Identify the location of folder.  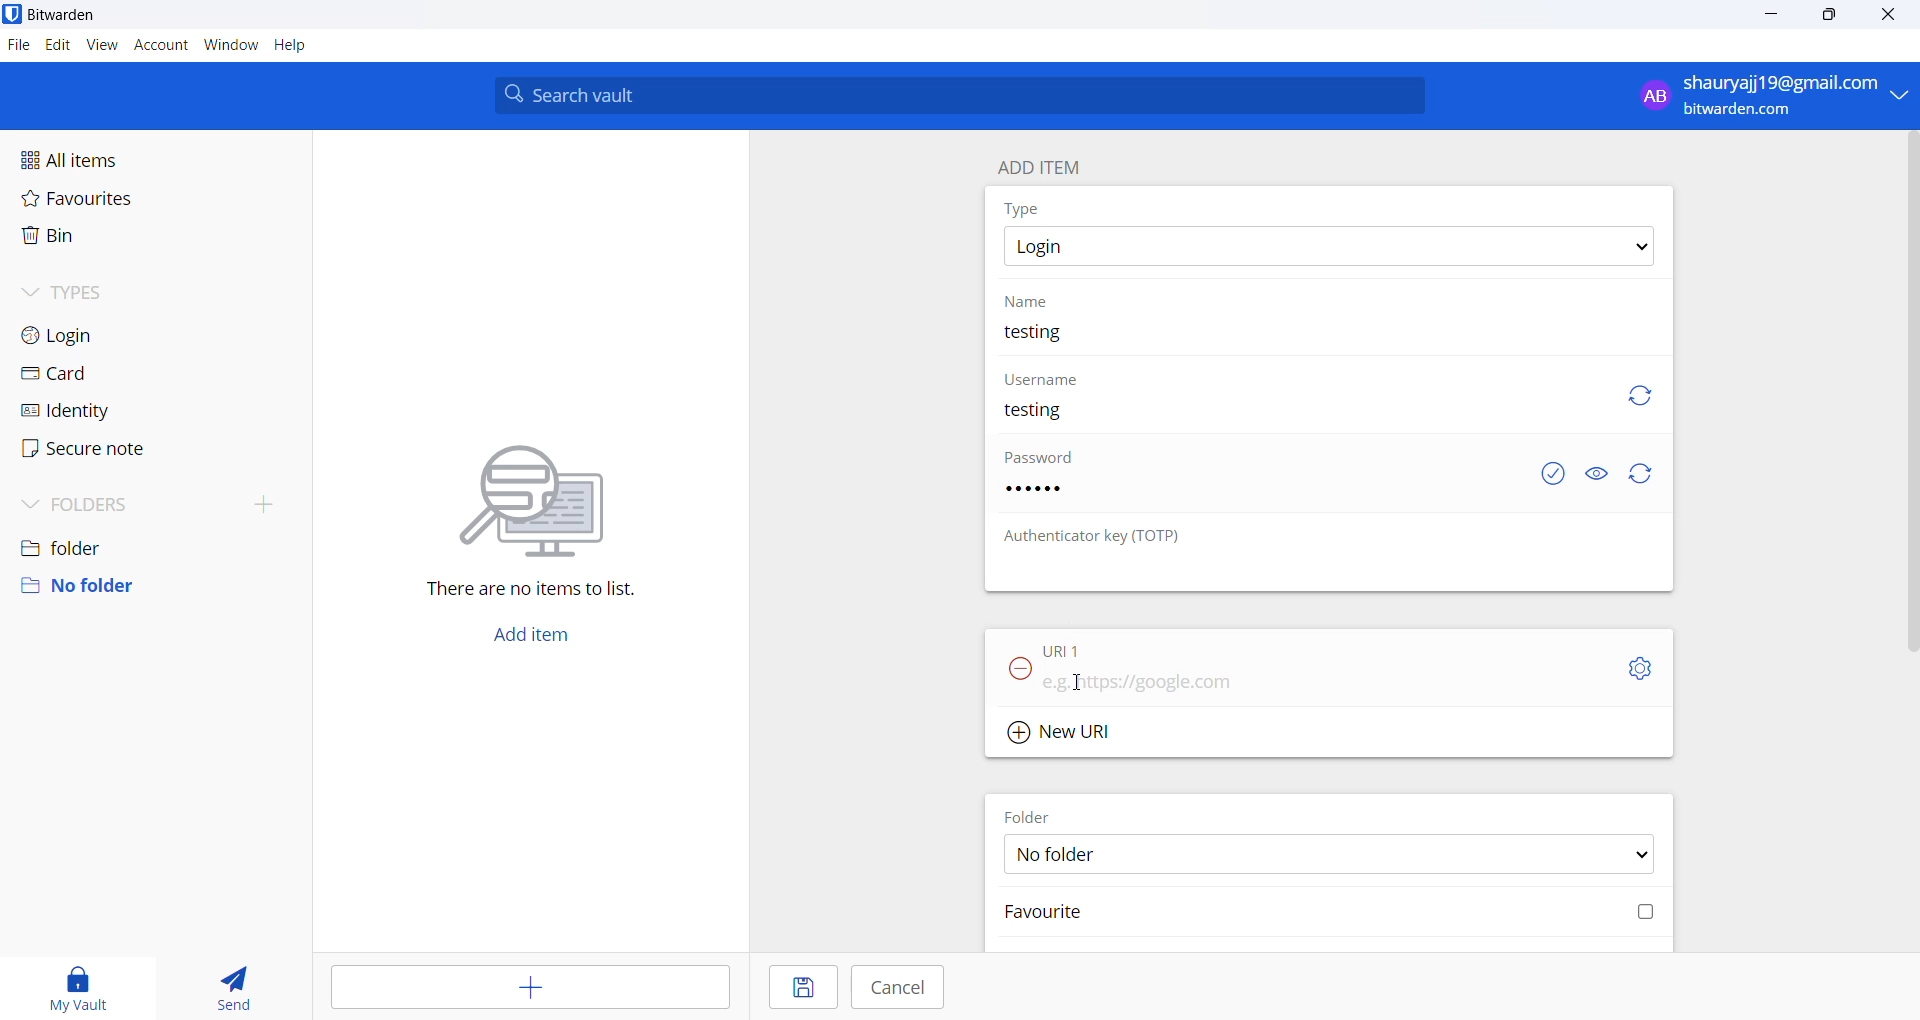
(151, 543).